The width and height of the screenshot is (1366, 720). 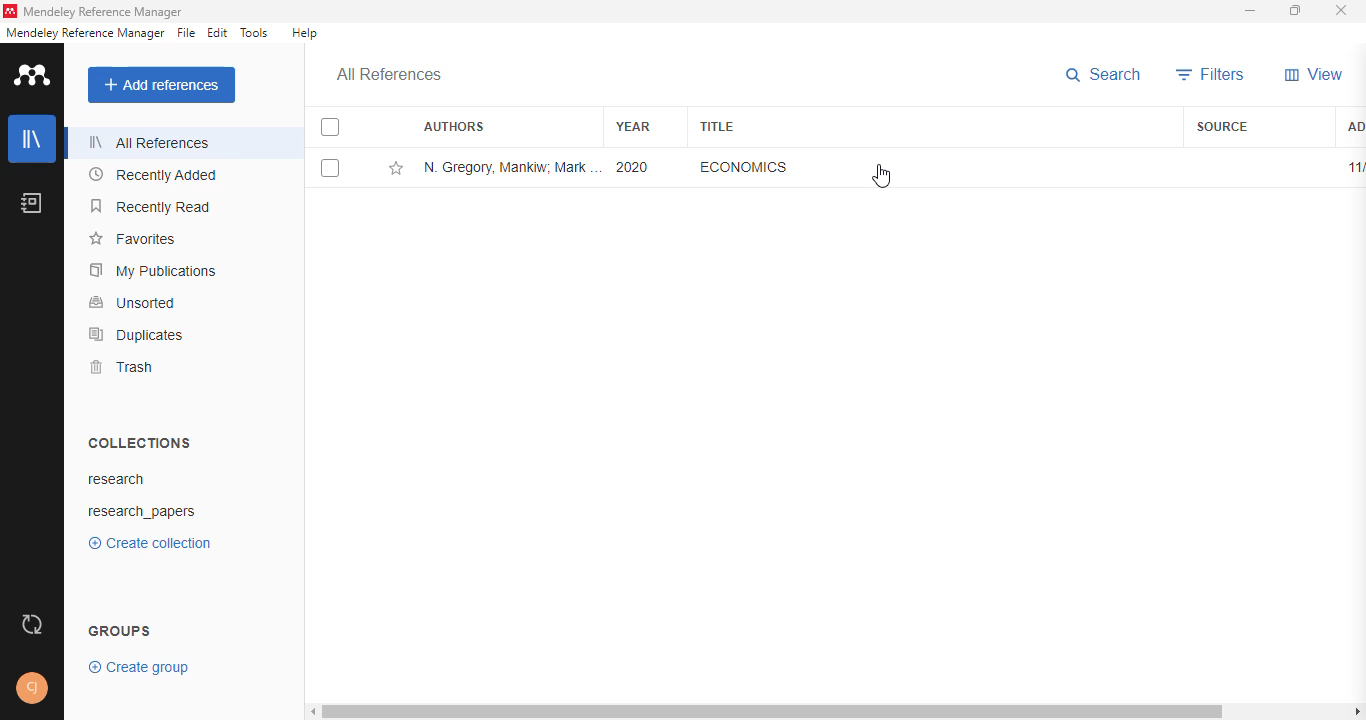 What do you see at coordinates (32, 139) in the screenshot?
I see `library` at bounding box center [32, 139].